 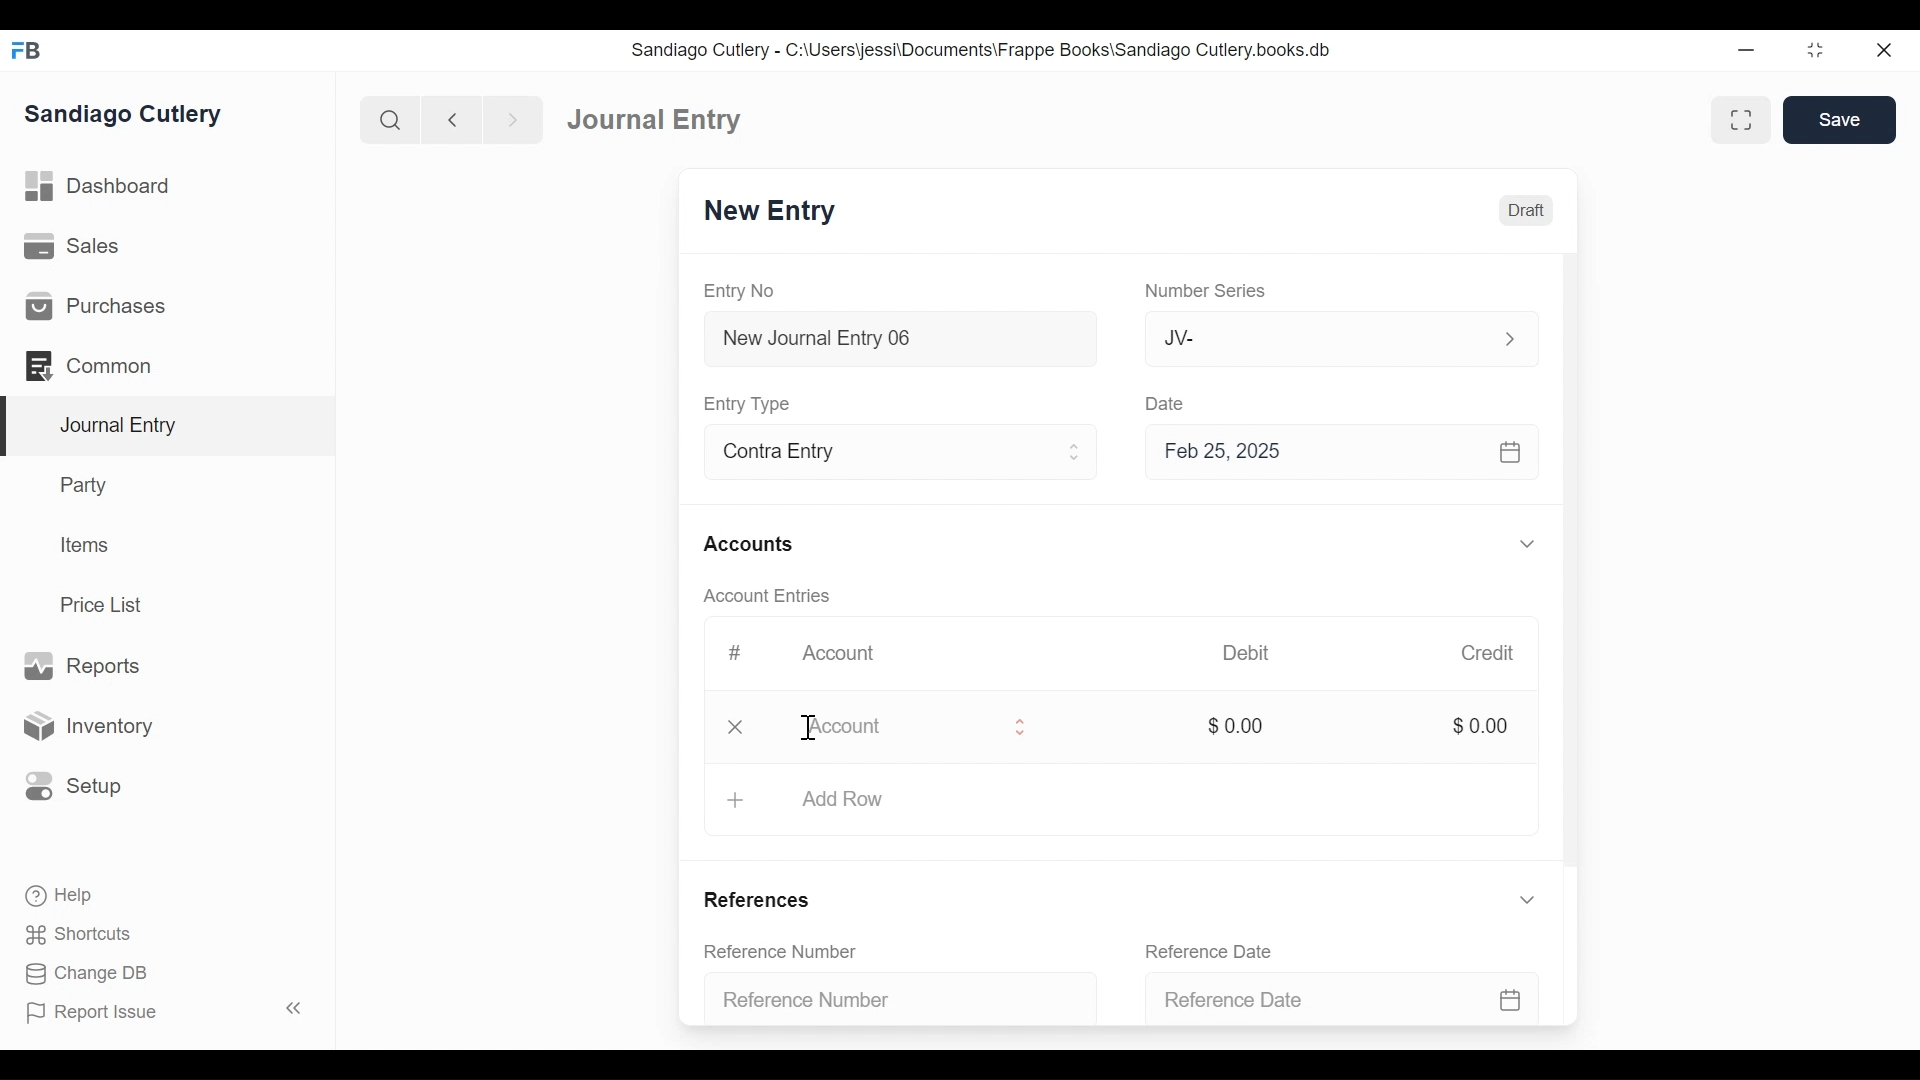 What do you see at coordinates (852, 659) in the screenshot?
I see `Account` at bounding box center [852, 659].